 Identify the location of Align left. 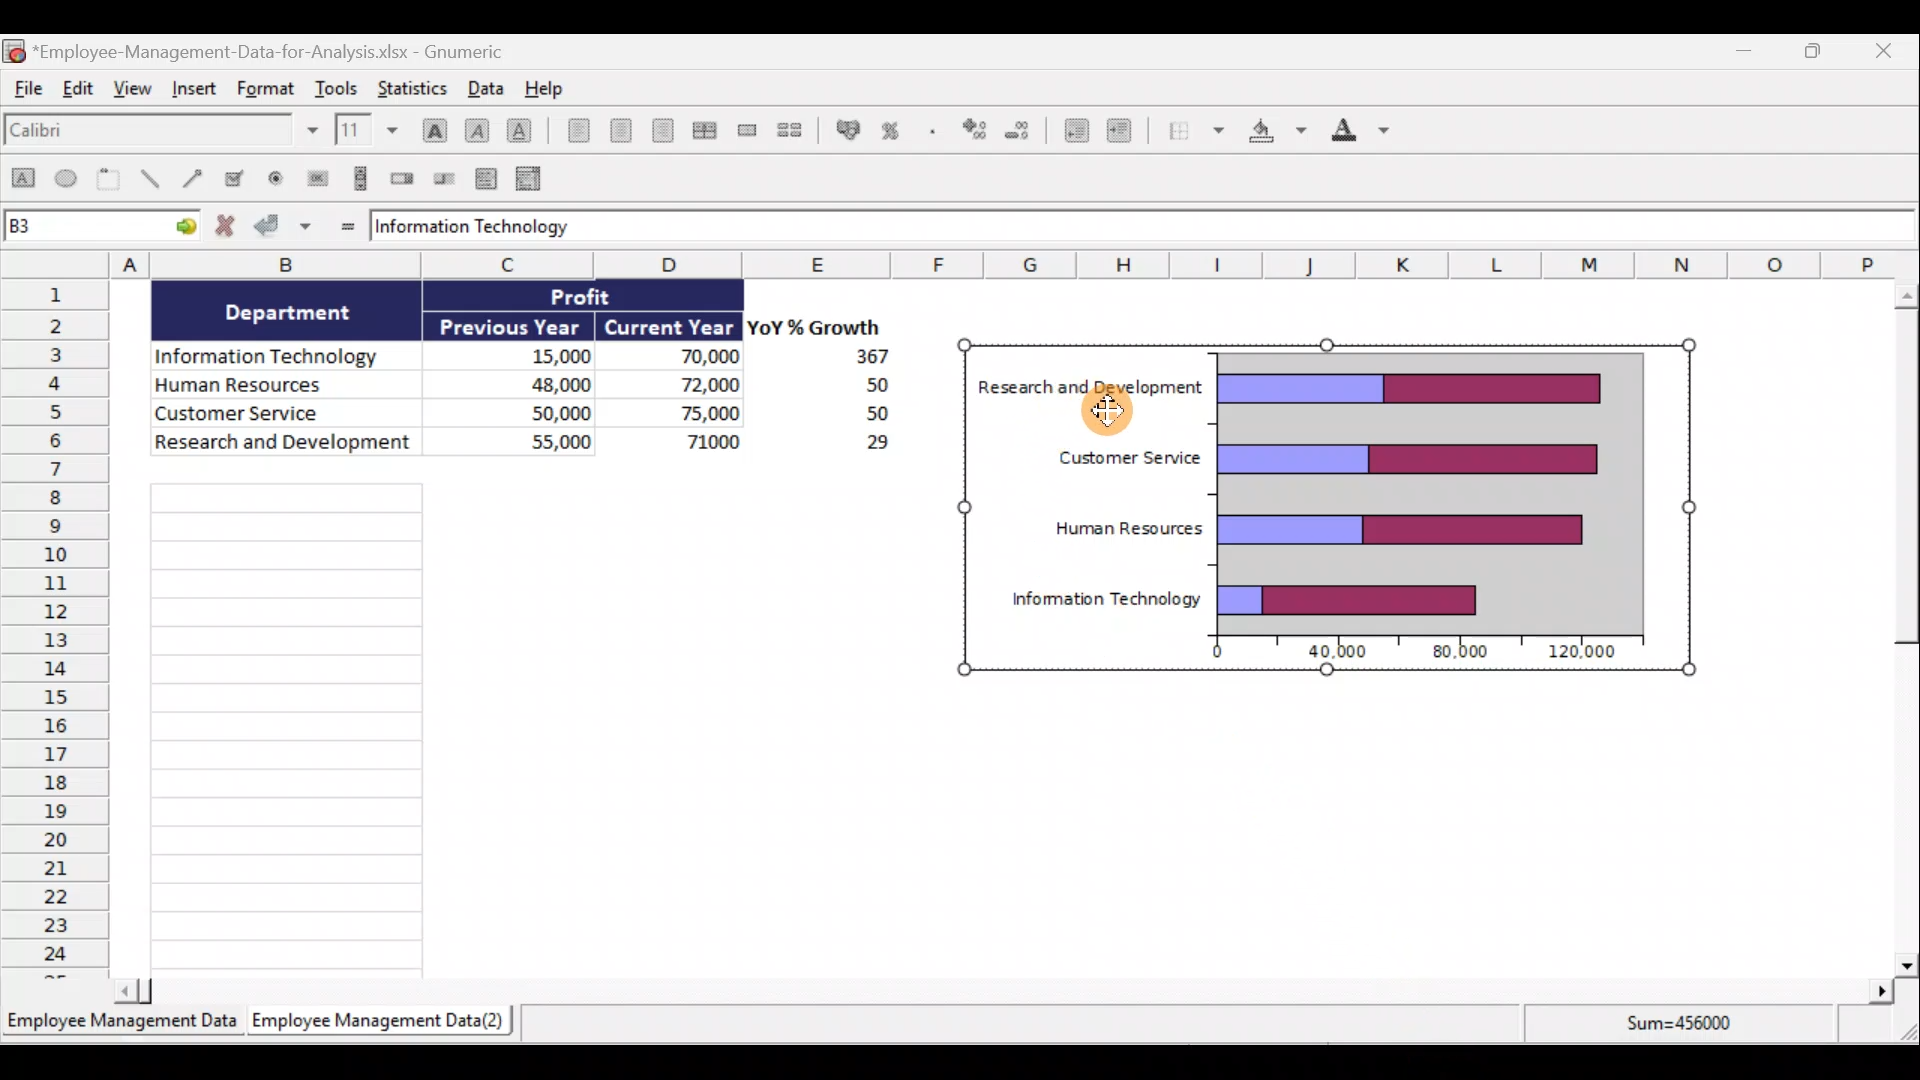
(576, 130).